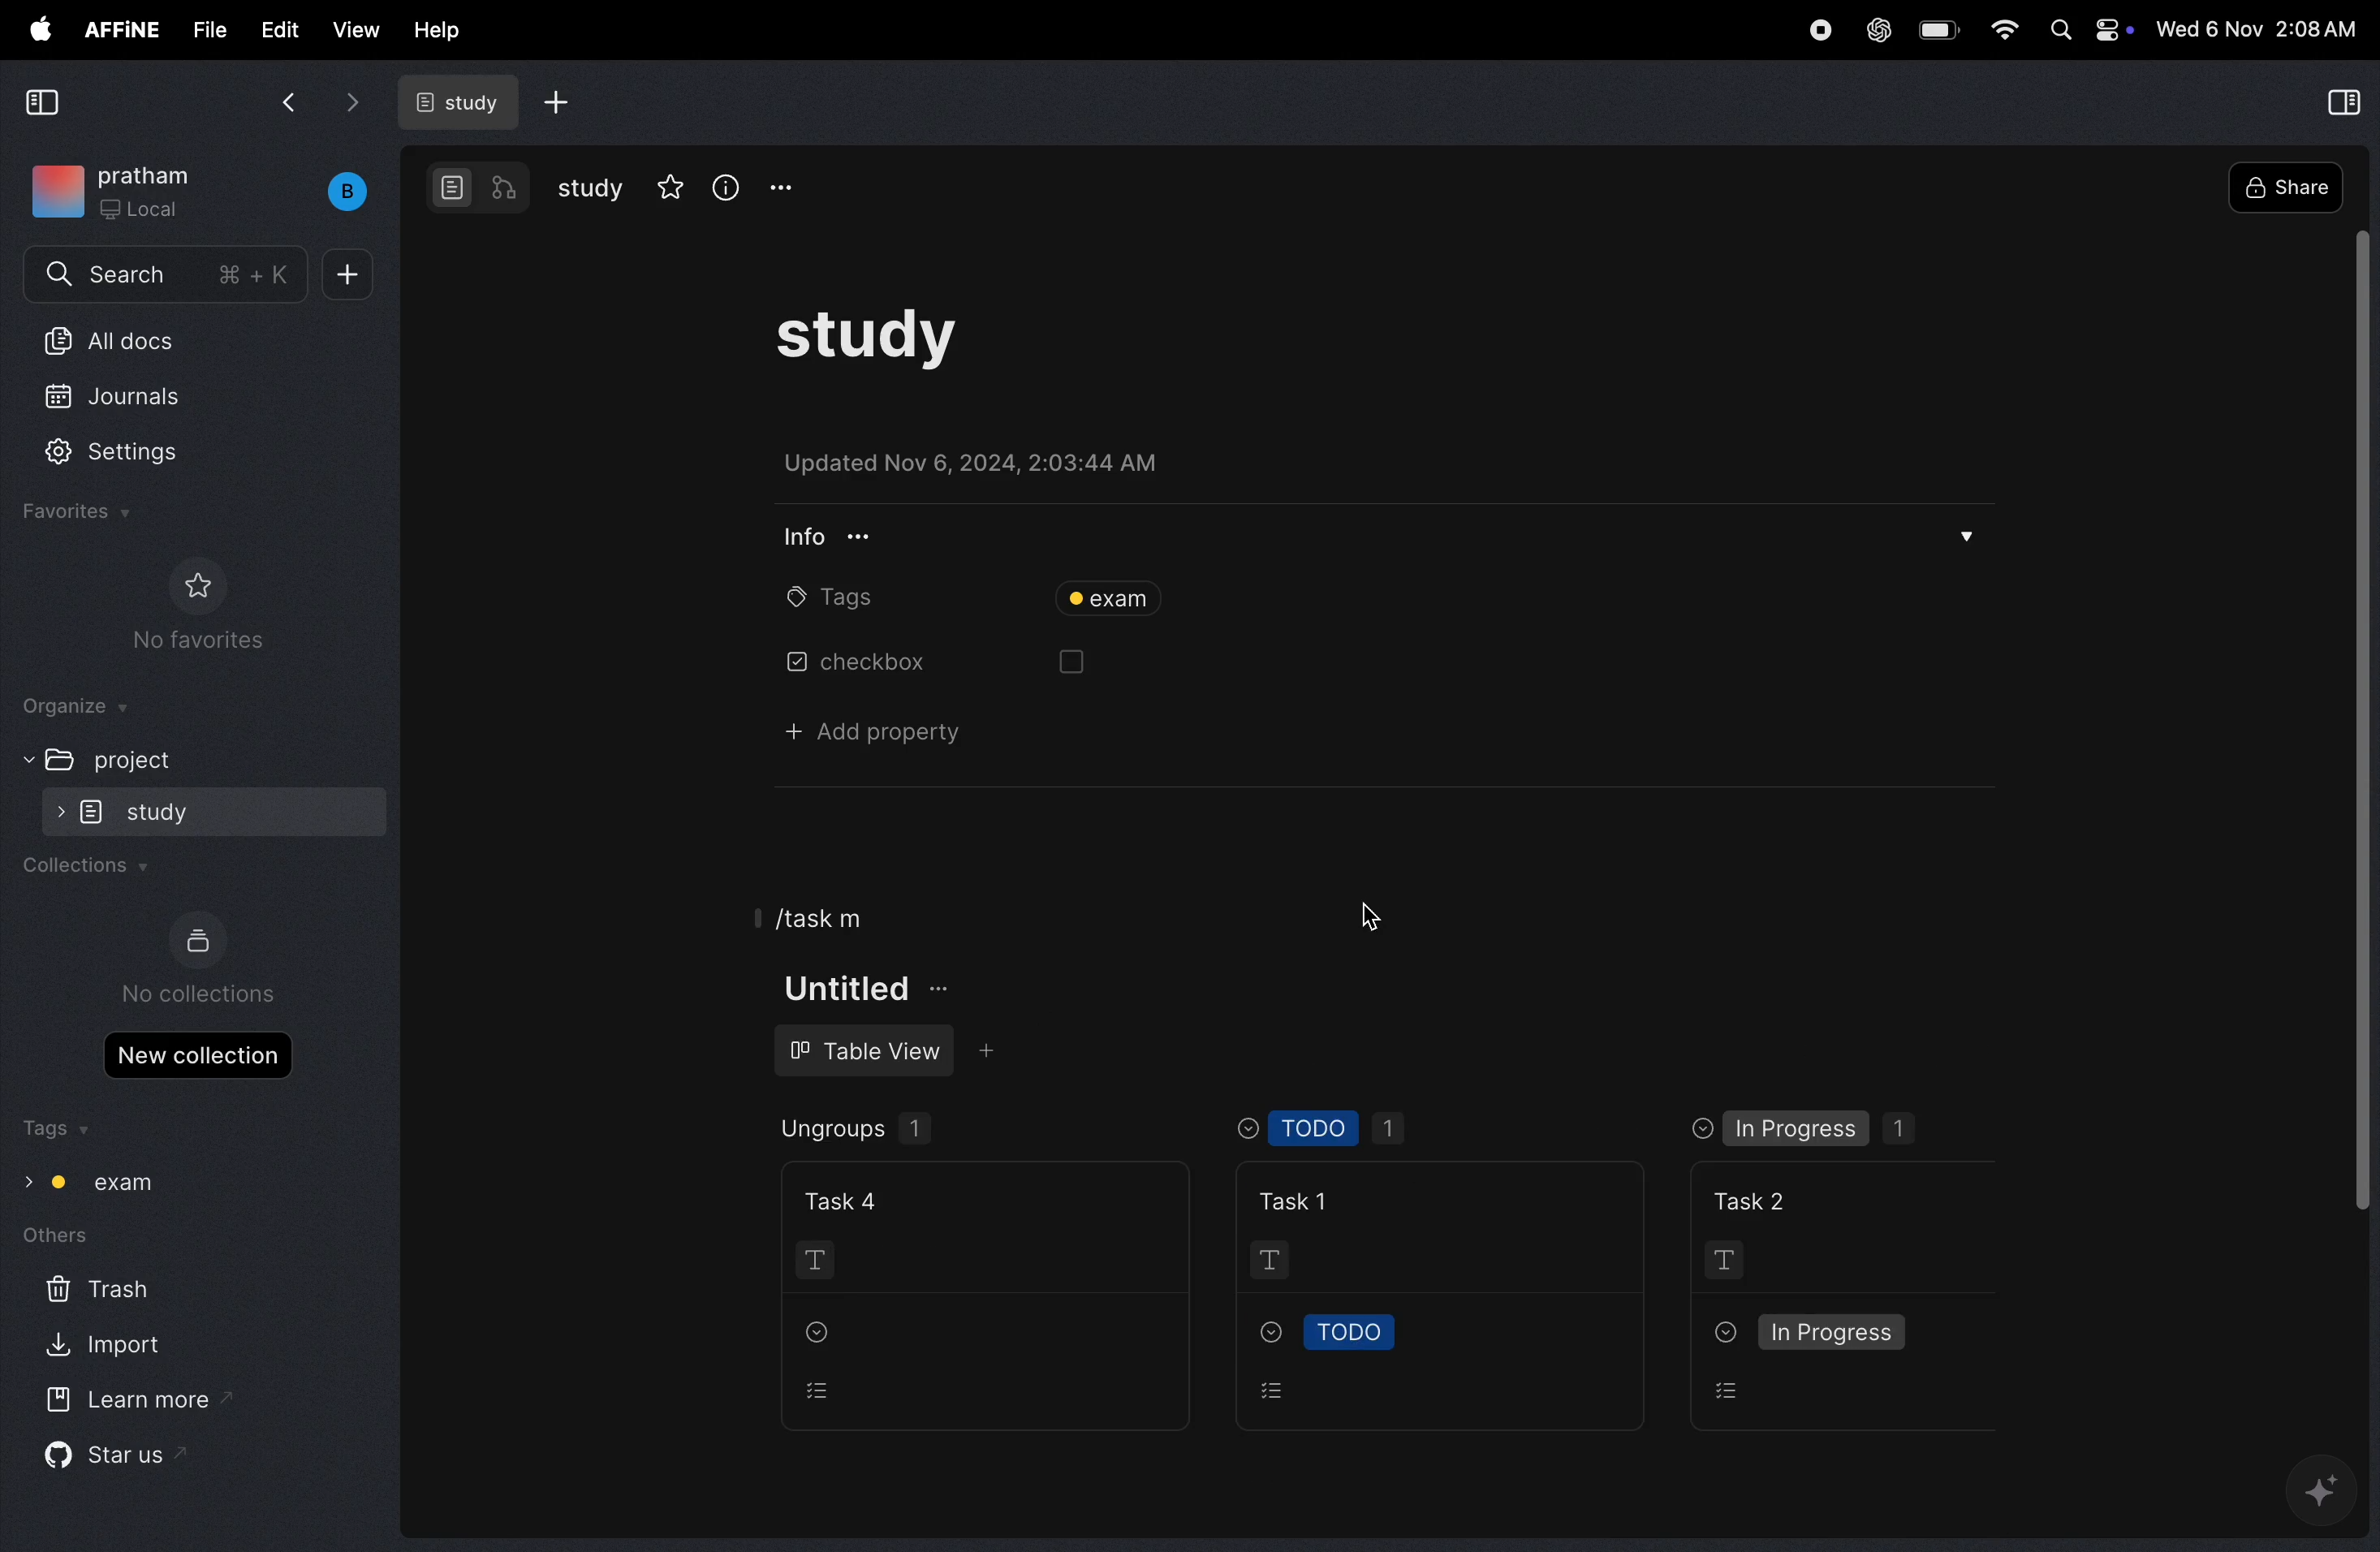 The image size is (2380, 1552). Describe the element at coordinates (87, 868) in the screenshot. I see `collections` at that location.